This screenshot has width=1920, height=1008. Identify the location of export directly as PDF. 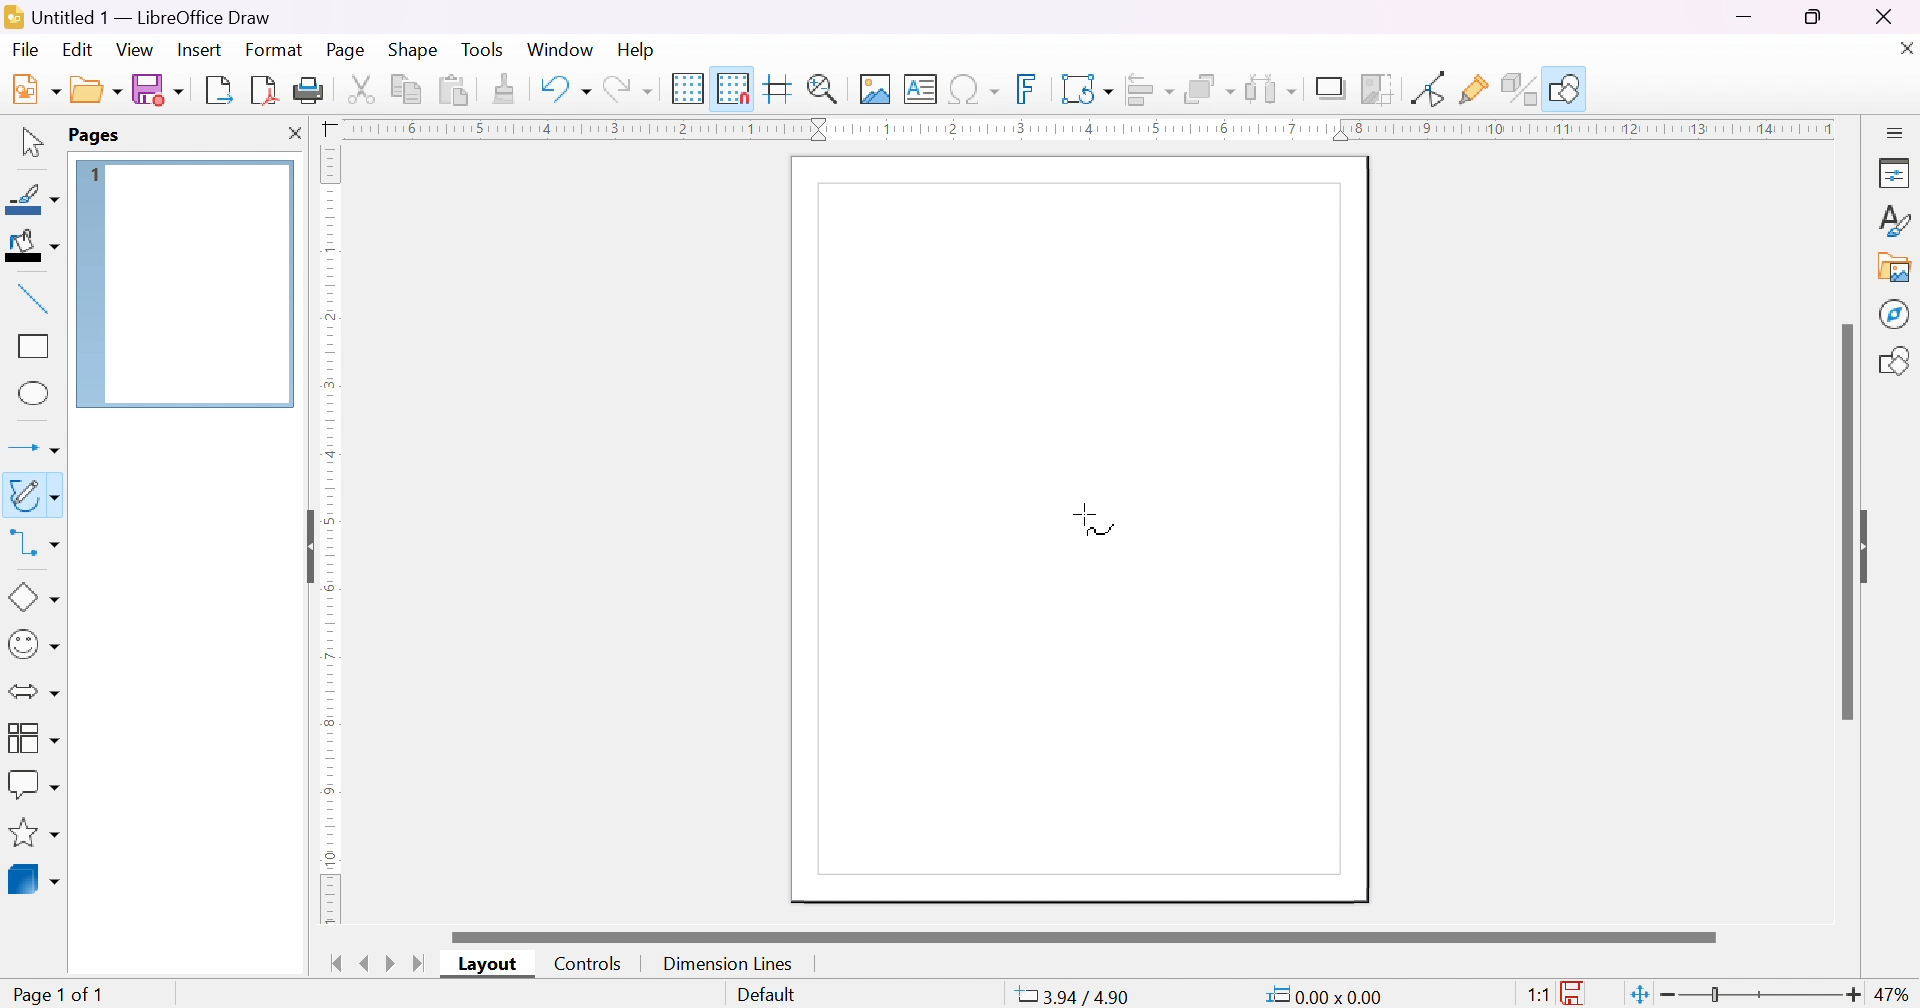
(267, 91).